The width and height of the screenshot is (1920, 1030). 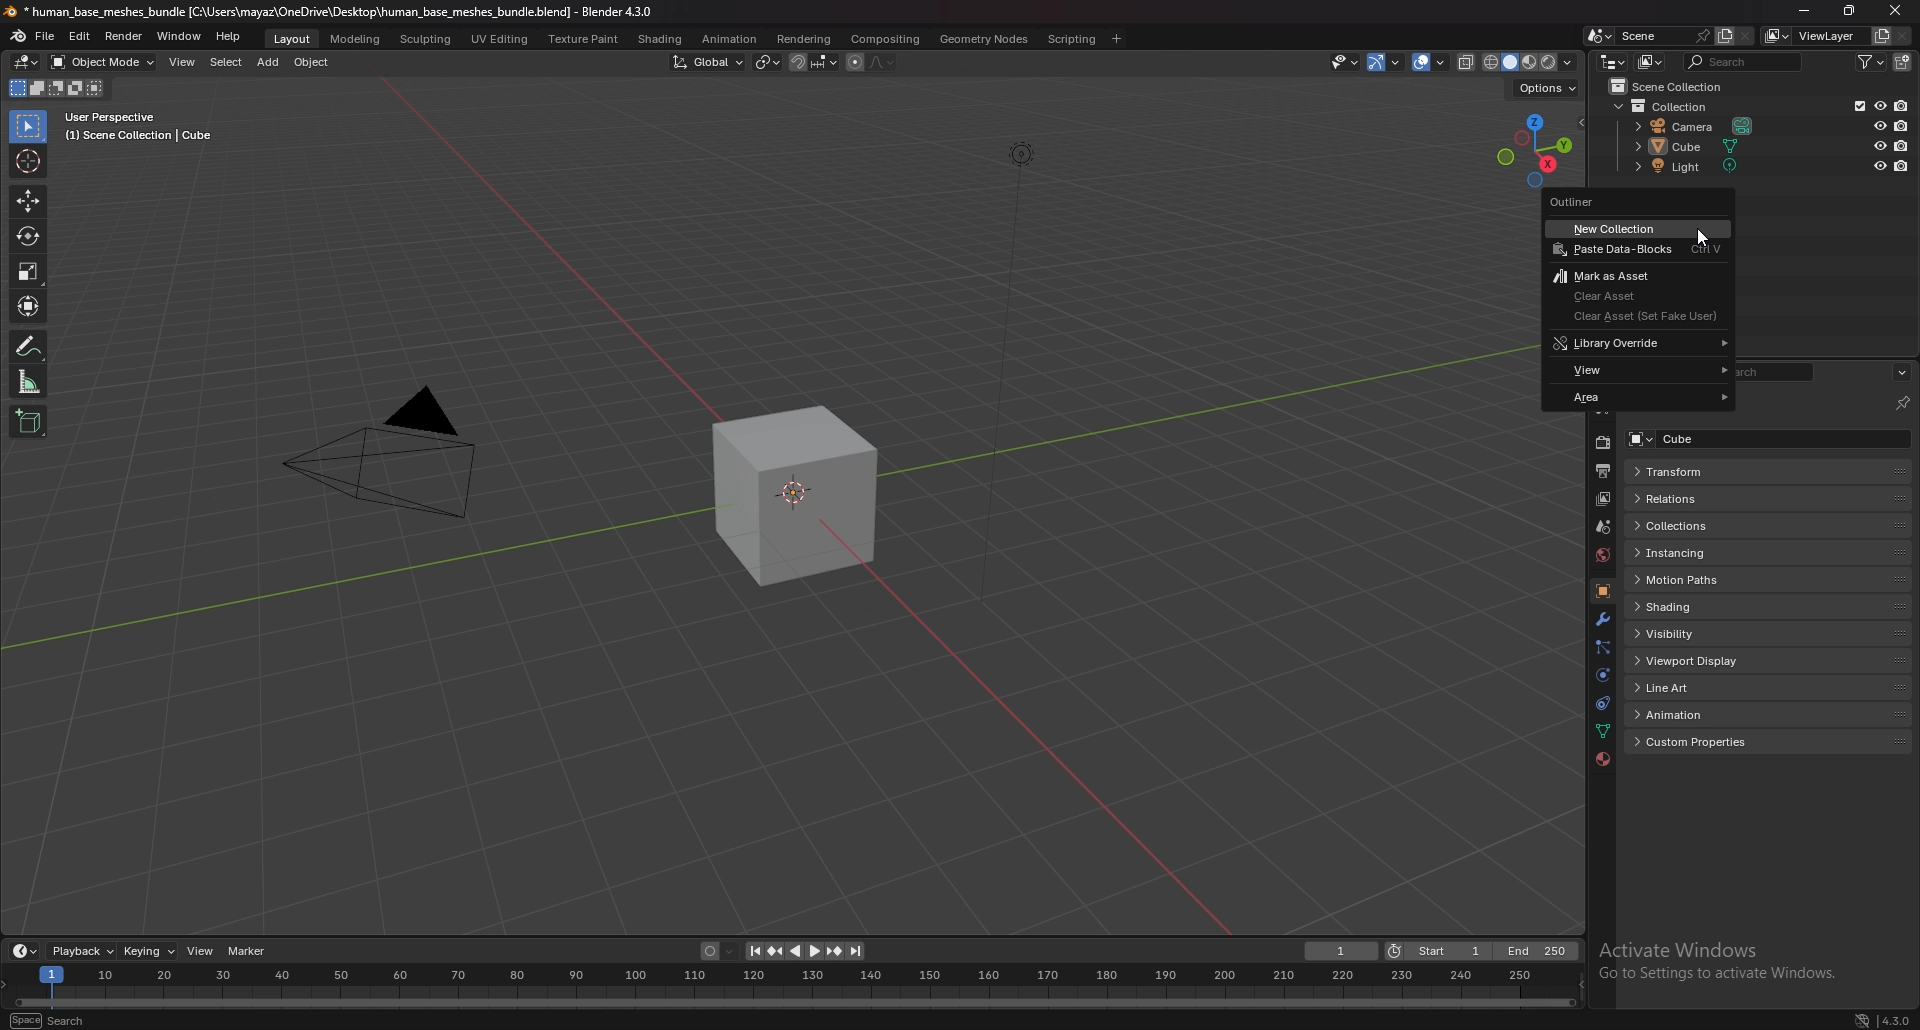 I want to click on view layer, so click(x=1602, y=499).